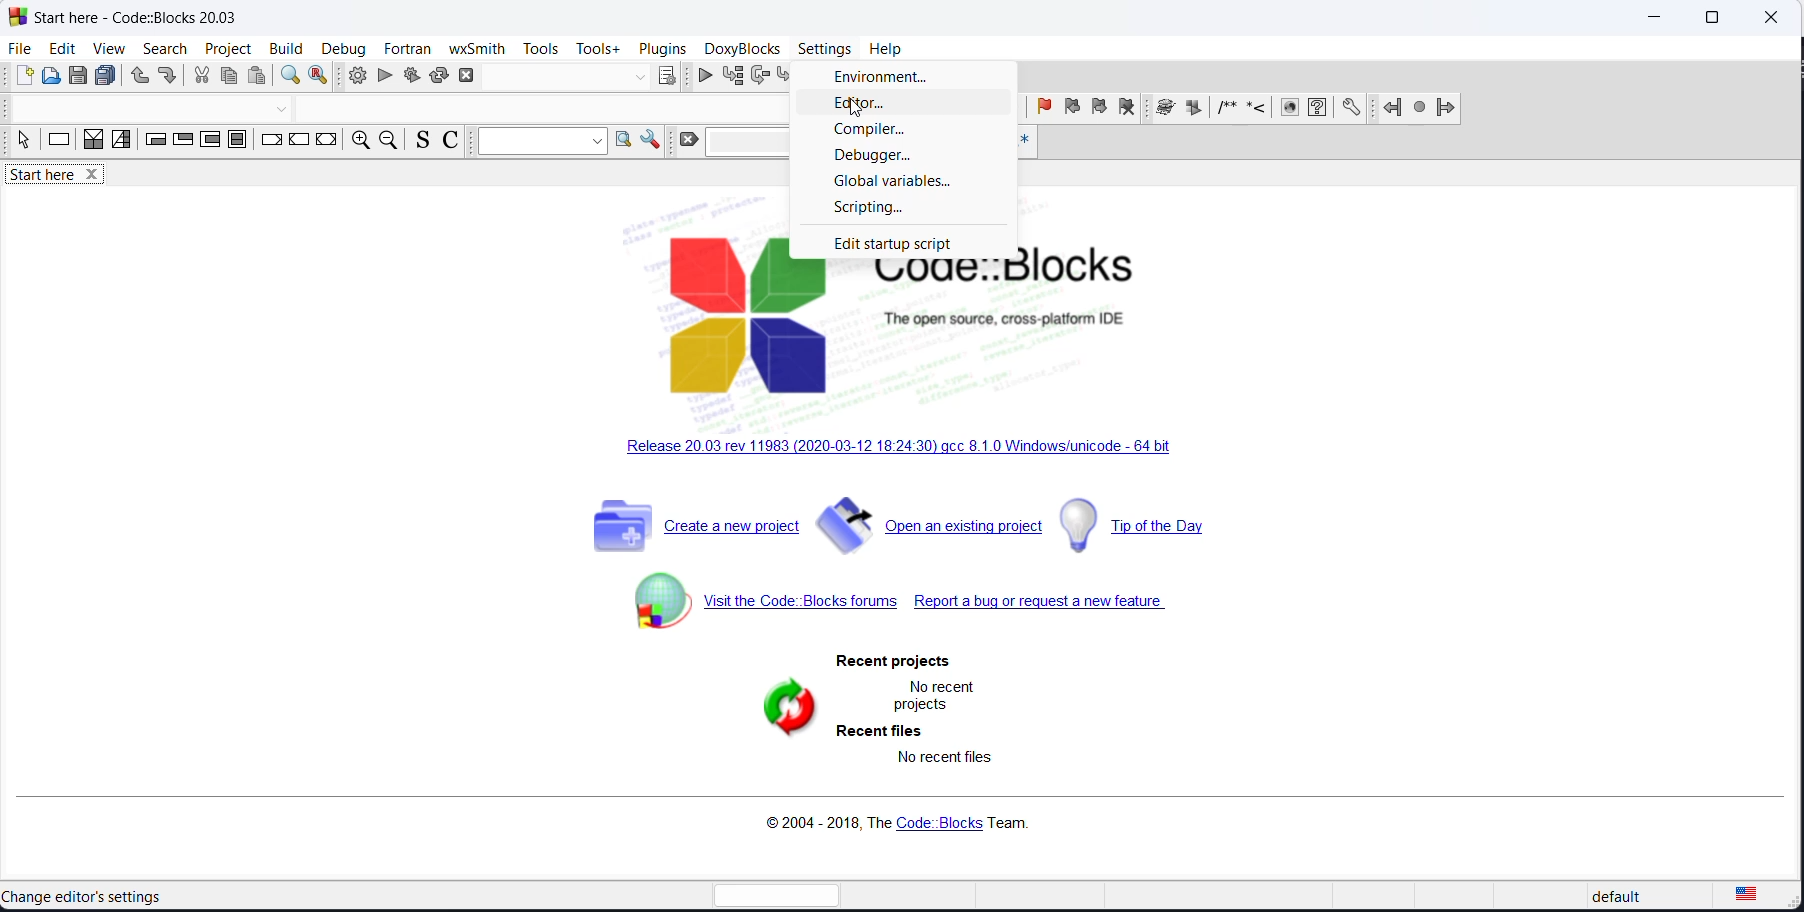 This screenshot has width=1804, height=912. I want to click on project, so click(224, 49).